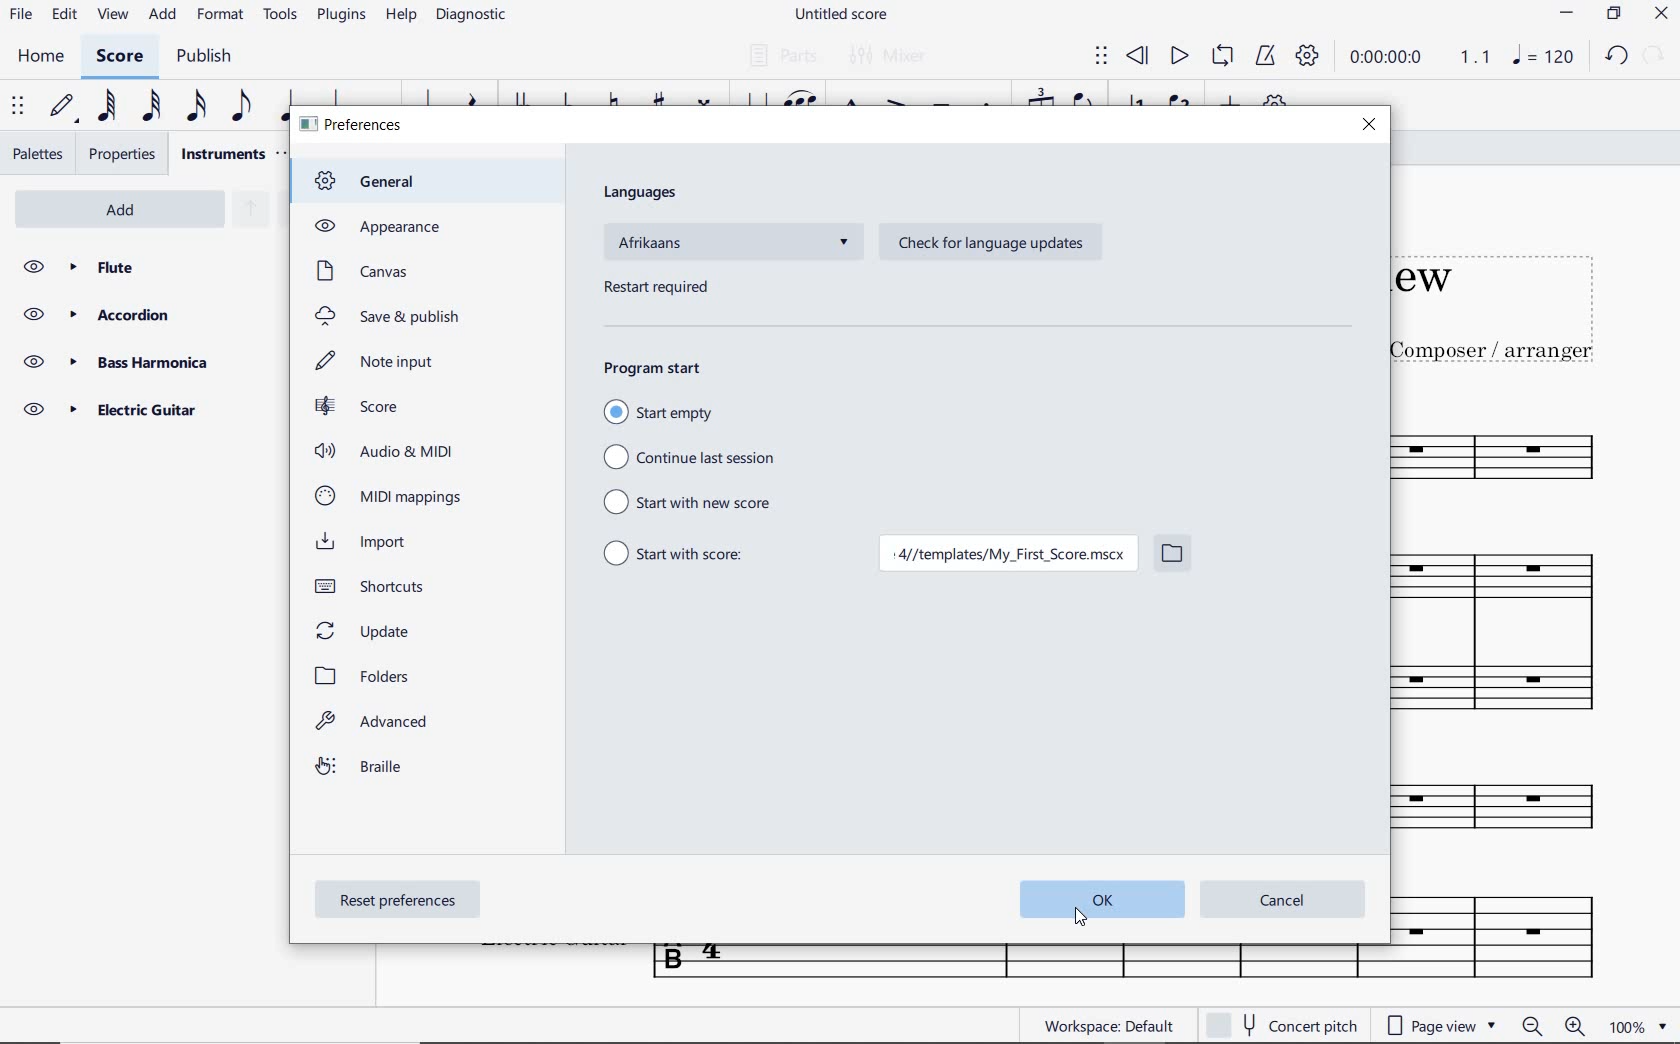 The width and height of the screenshot is (1680, 1044). Describe the element at coordinates (840, 14) in the screenshot. I see `file name` at that location.